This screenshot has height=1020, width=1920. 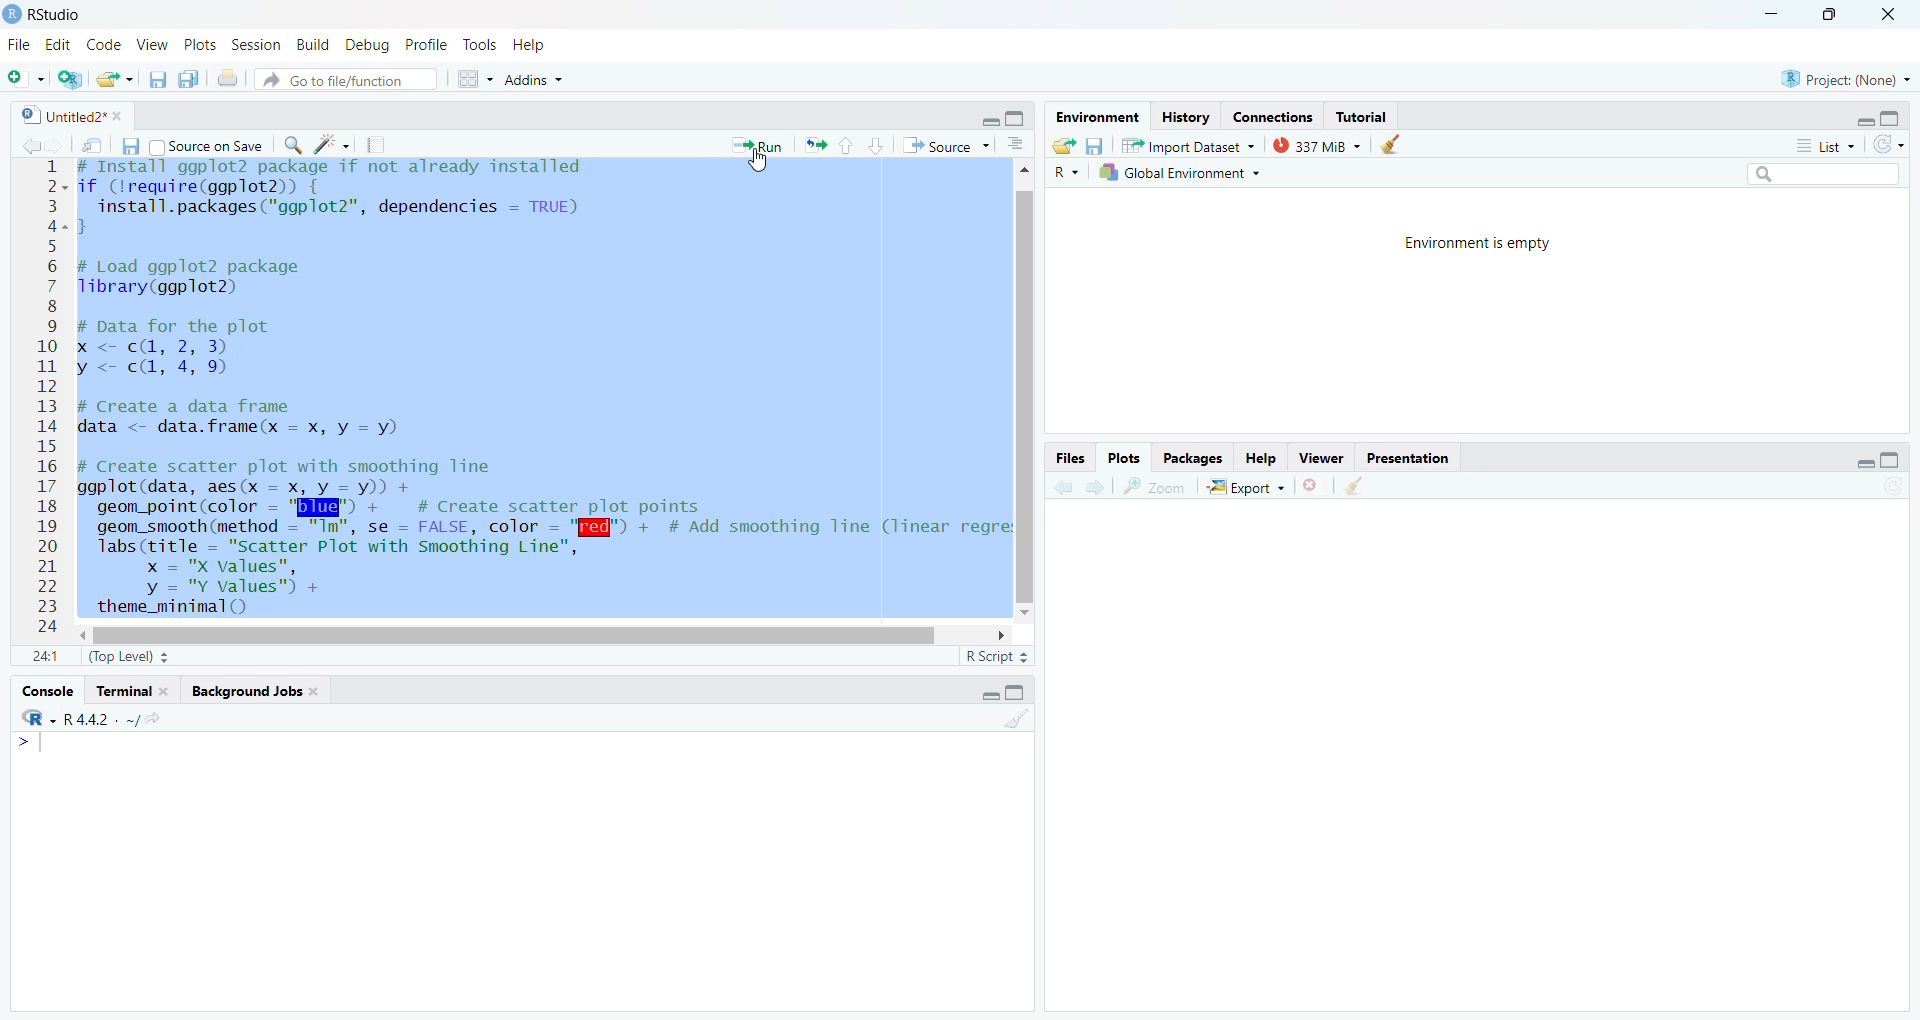 I want to click on hide r script, so click(x=985, y=122).